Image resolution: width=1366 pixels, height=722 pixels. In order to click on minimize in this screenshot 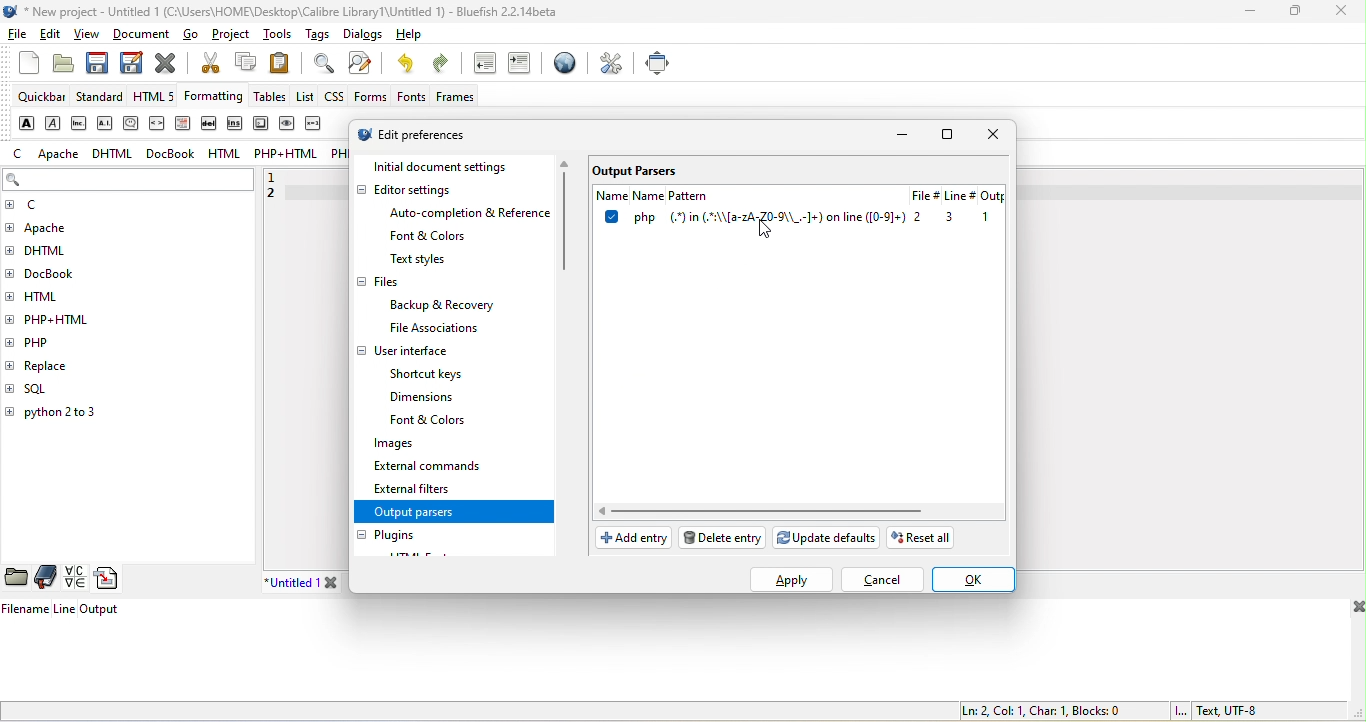, I will do `click(1247, 12)`.